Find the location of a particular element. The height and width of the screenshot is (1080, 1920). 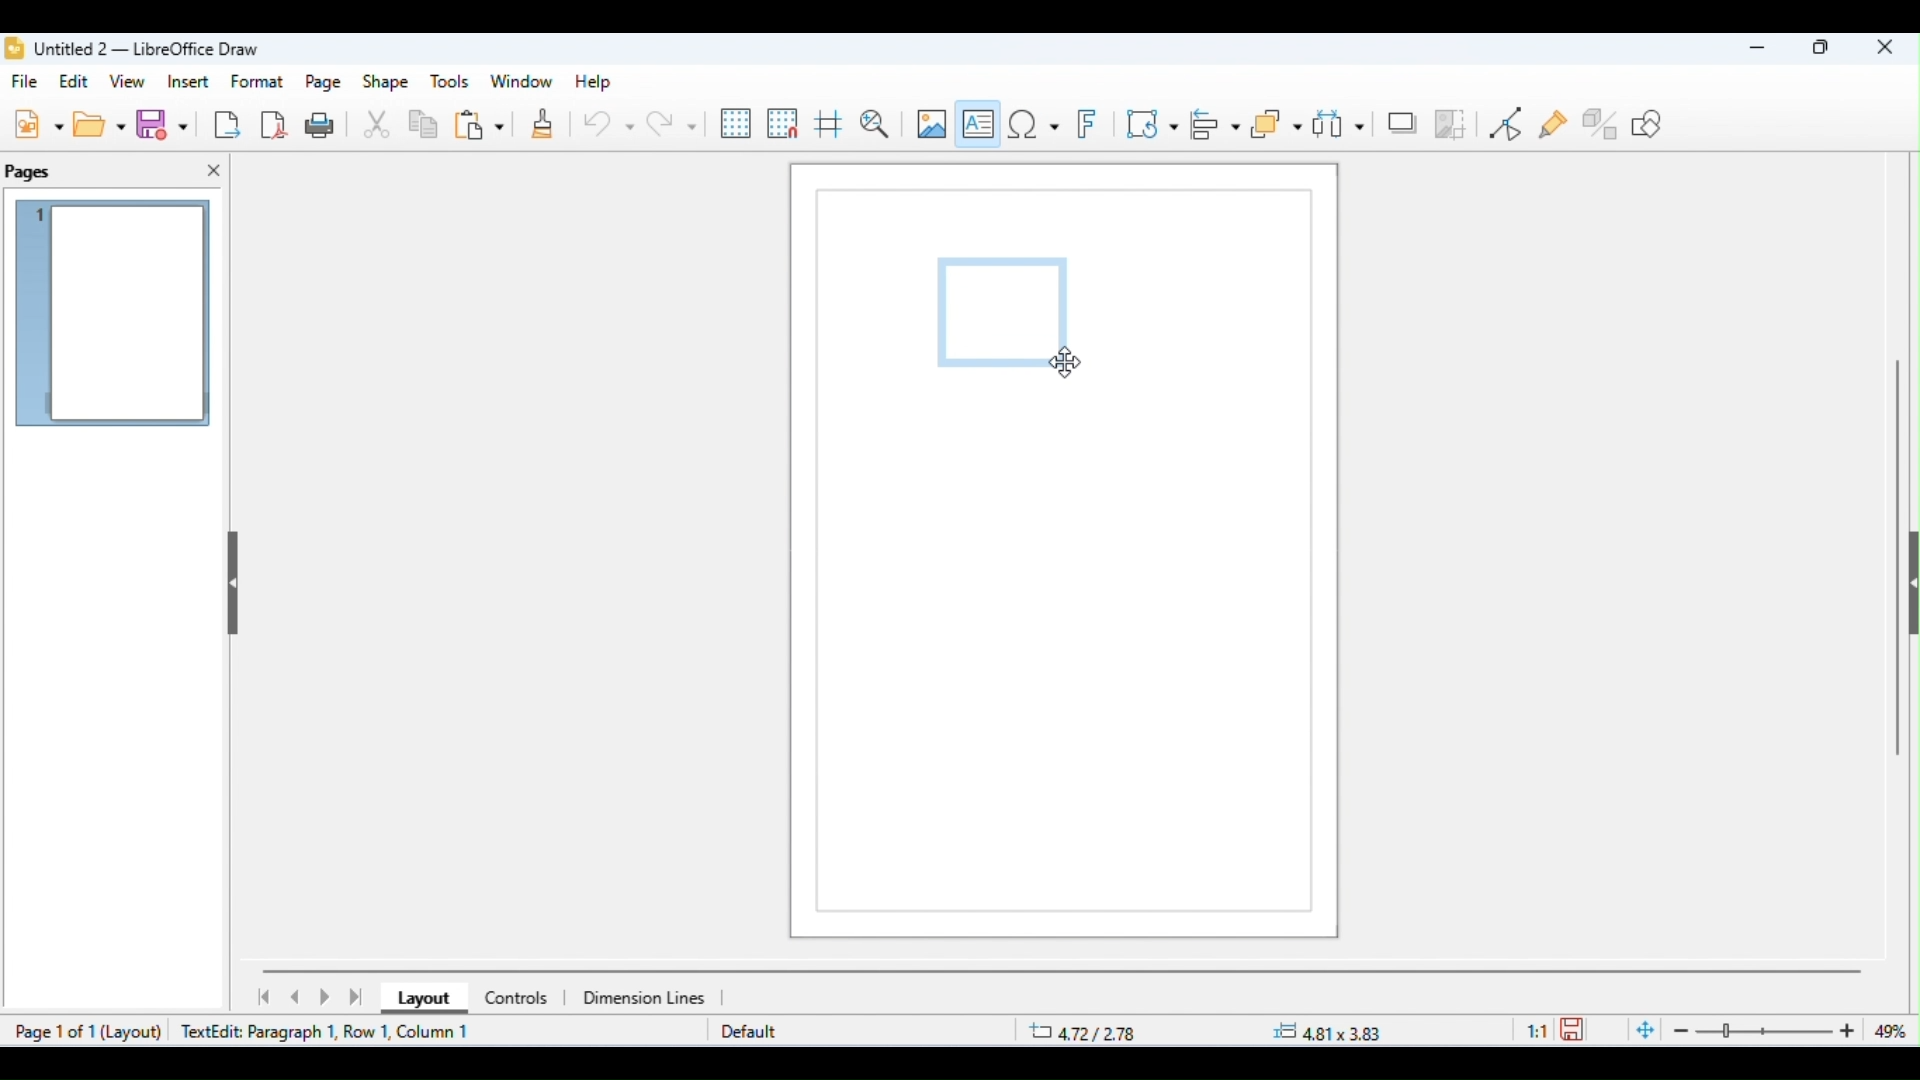

scaling factor is located at coordinates (1537, 1029).